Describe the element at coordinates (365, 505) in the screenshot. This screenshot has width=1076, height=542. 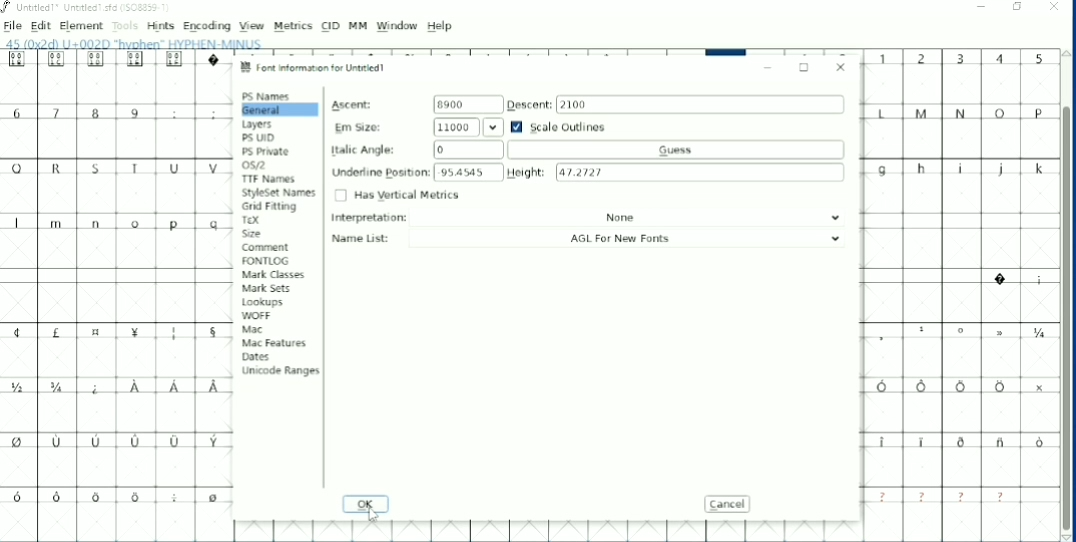
I see `OK` at that location.